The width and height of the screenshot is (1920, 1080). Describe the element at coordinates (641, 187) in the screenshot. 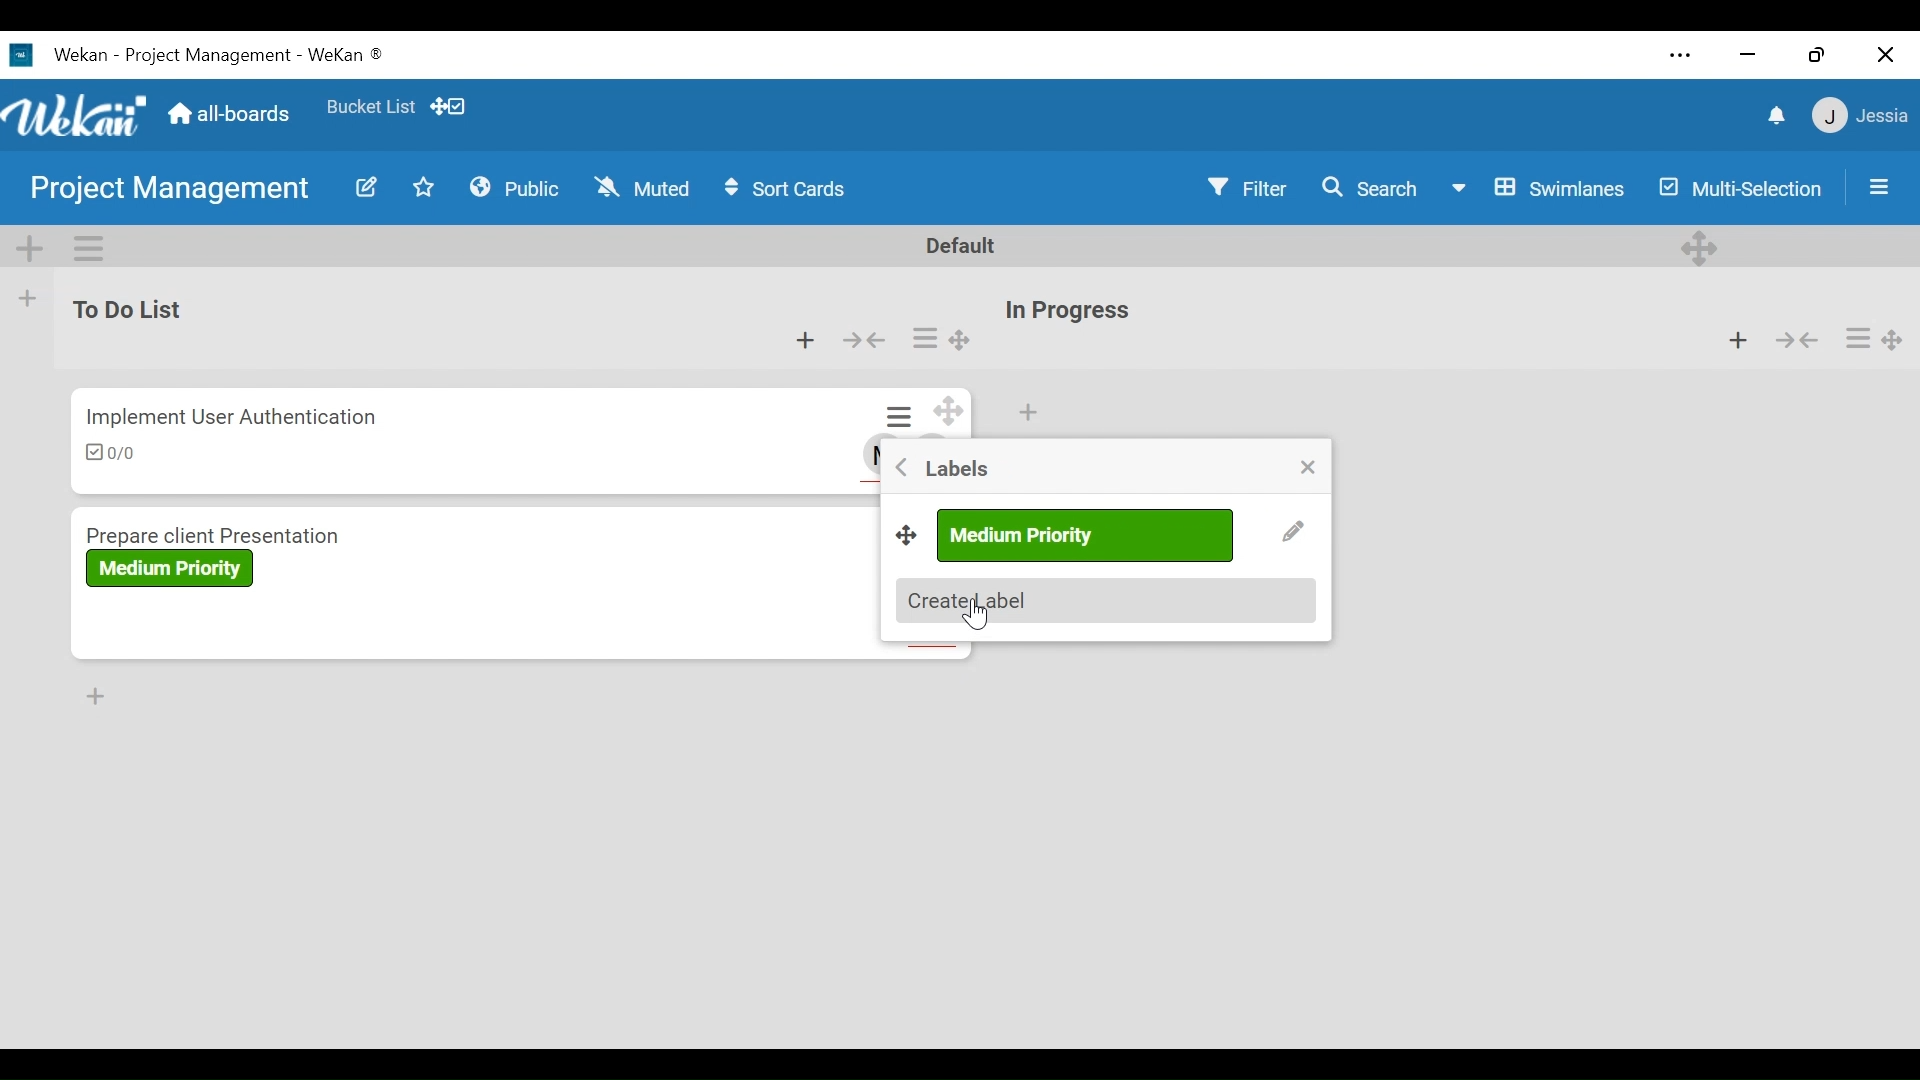

I see `Muted` at that location.